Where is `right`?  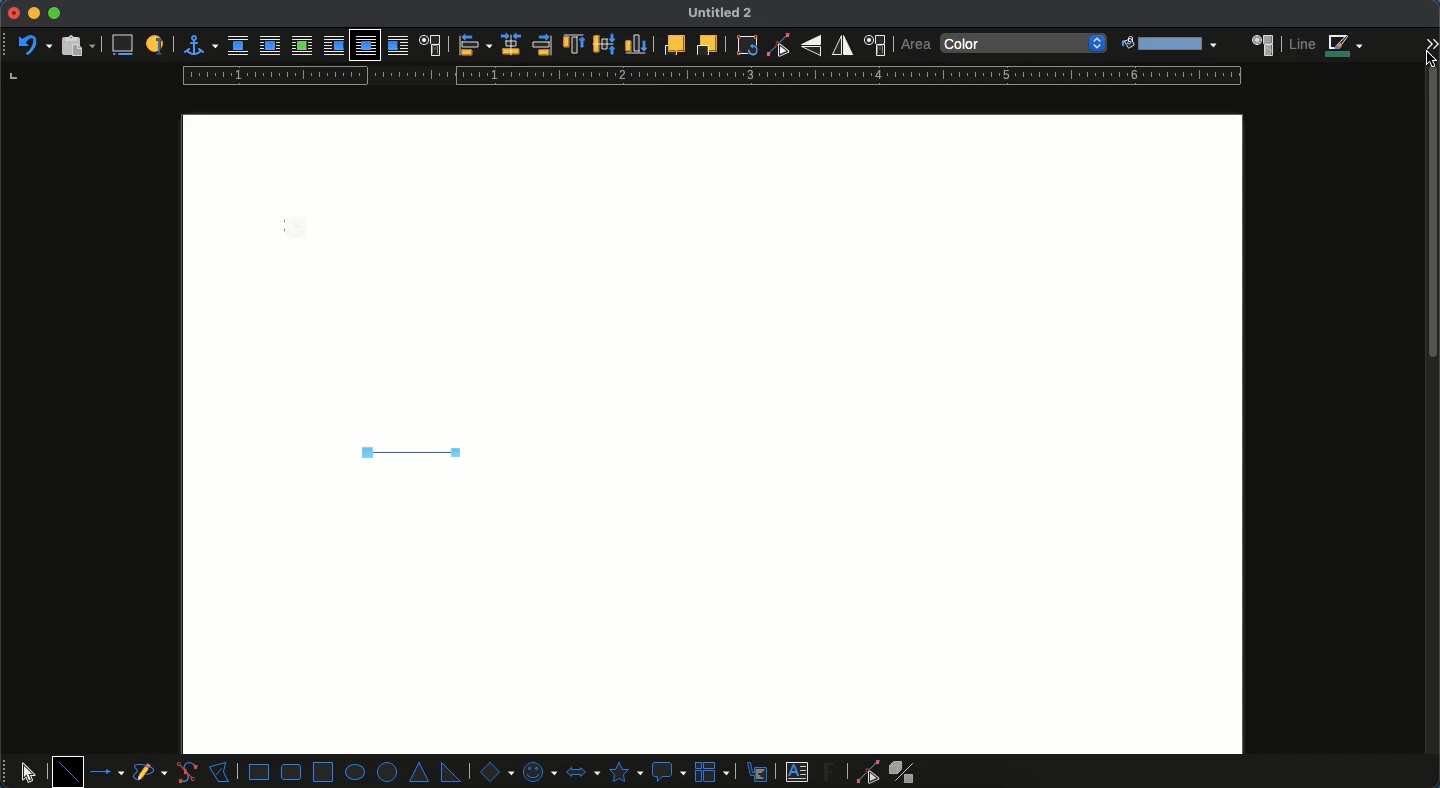
right is located at coordinates (542, 45).